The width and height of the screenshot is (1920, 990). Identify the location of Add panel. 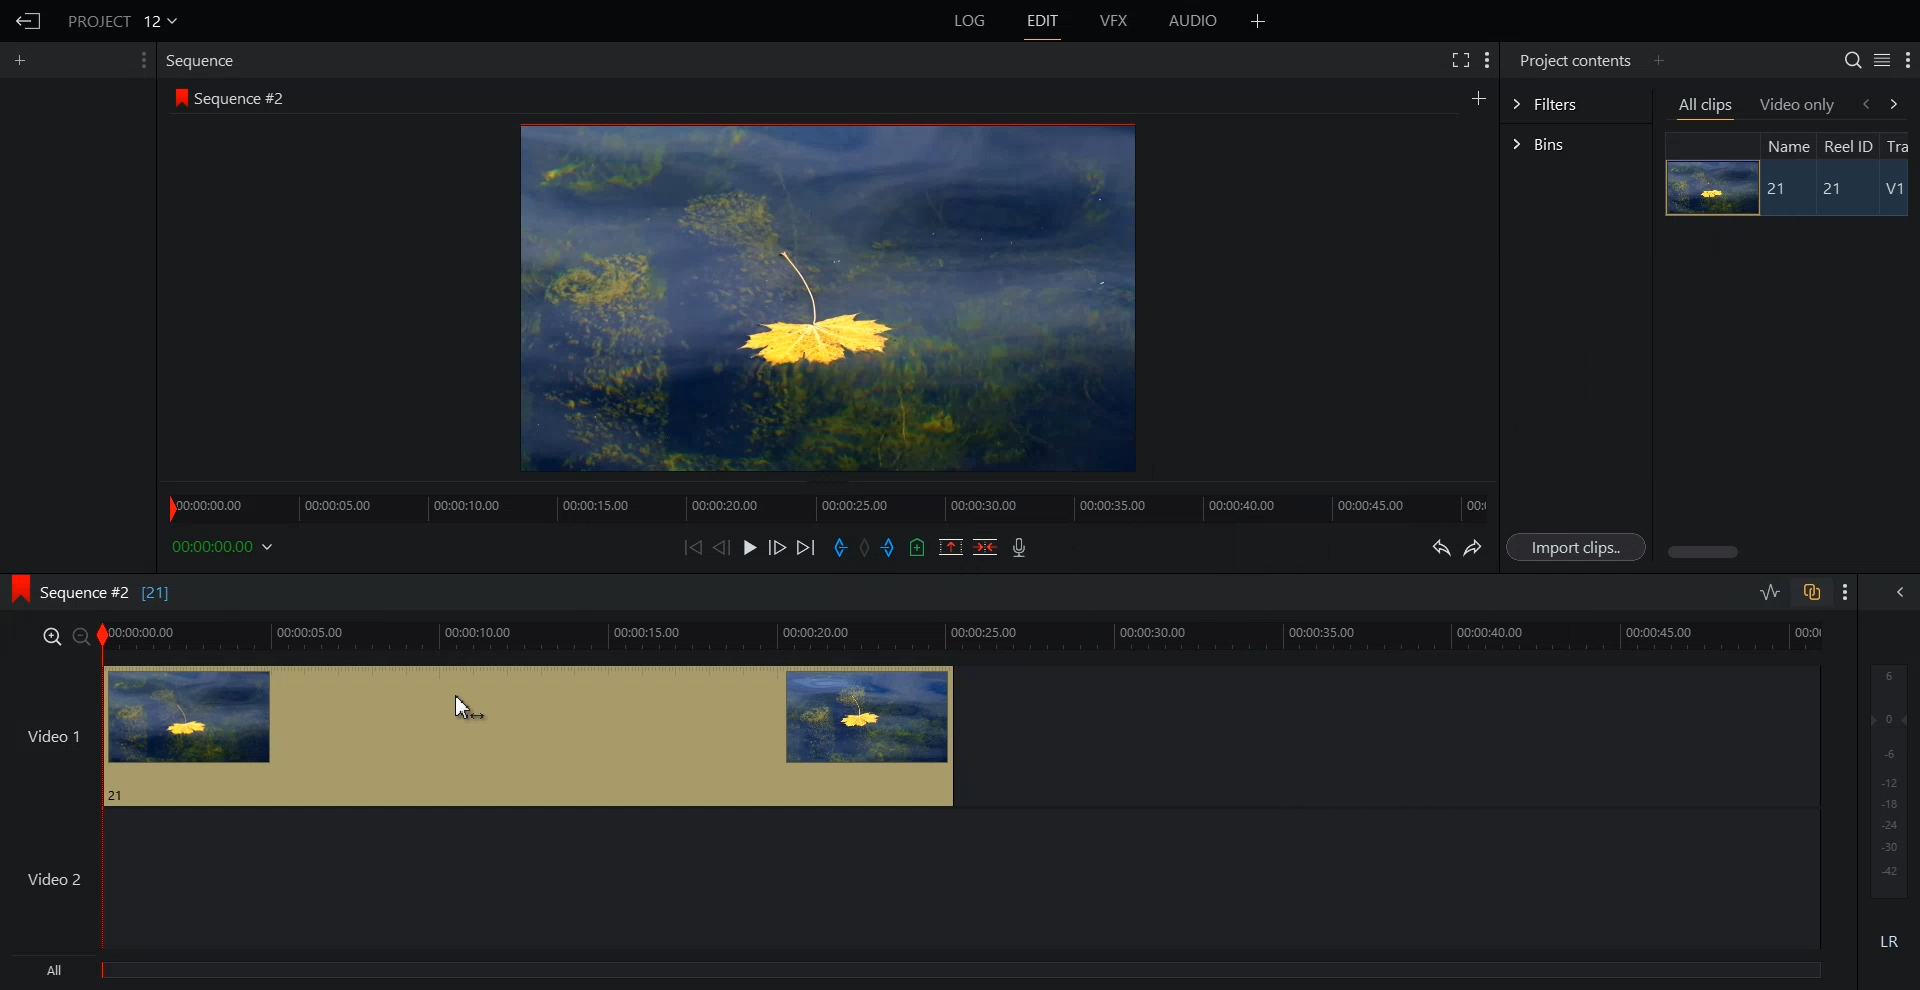
(1658, 60).